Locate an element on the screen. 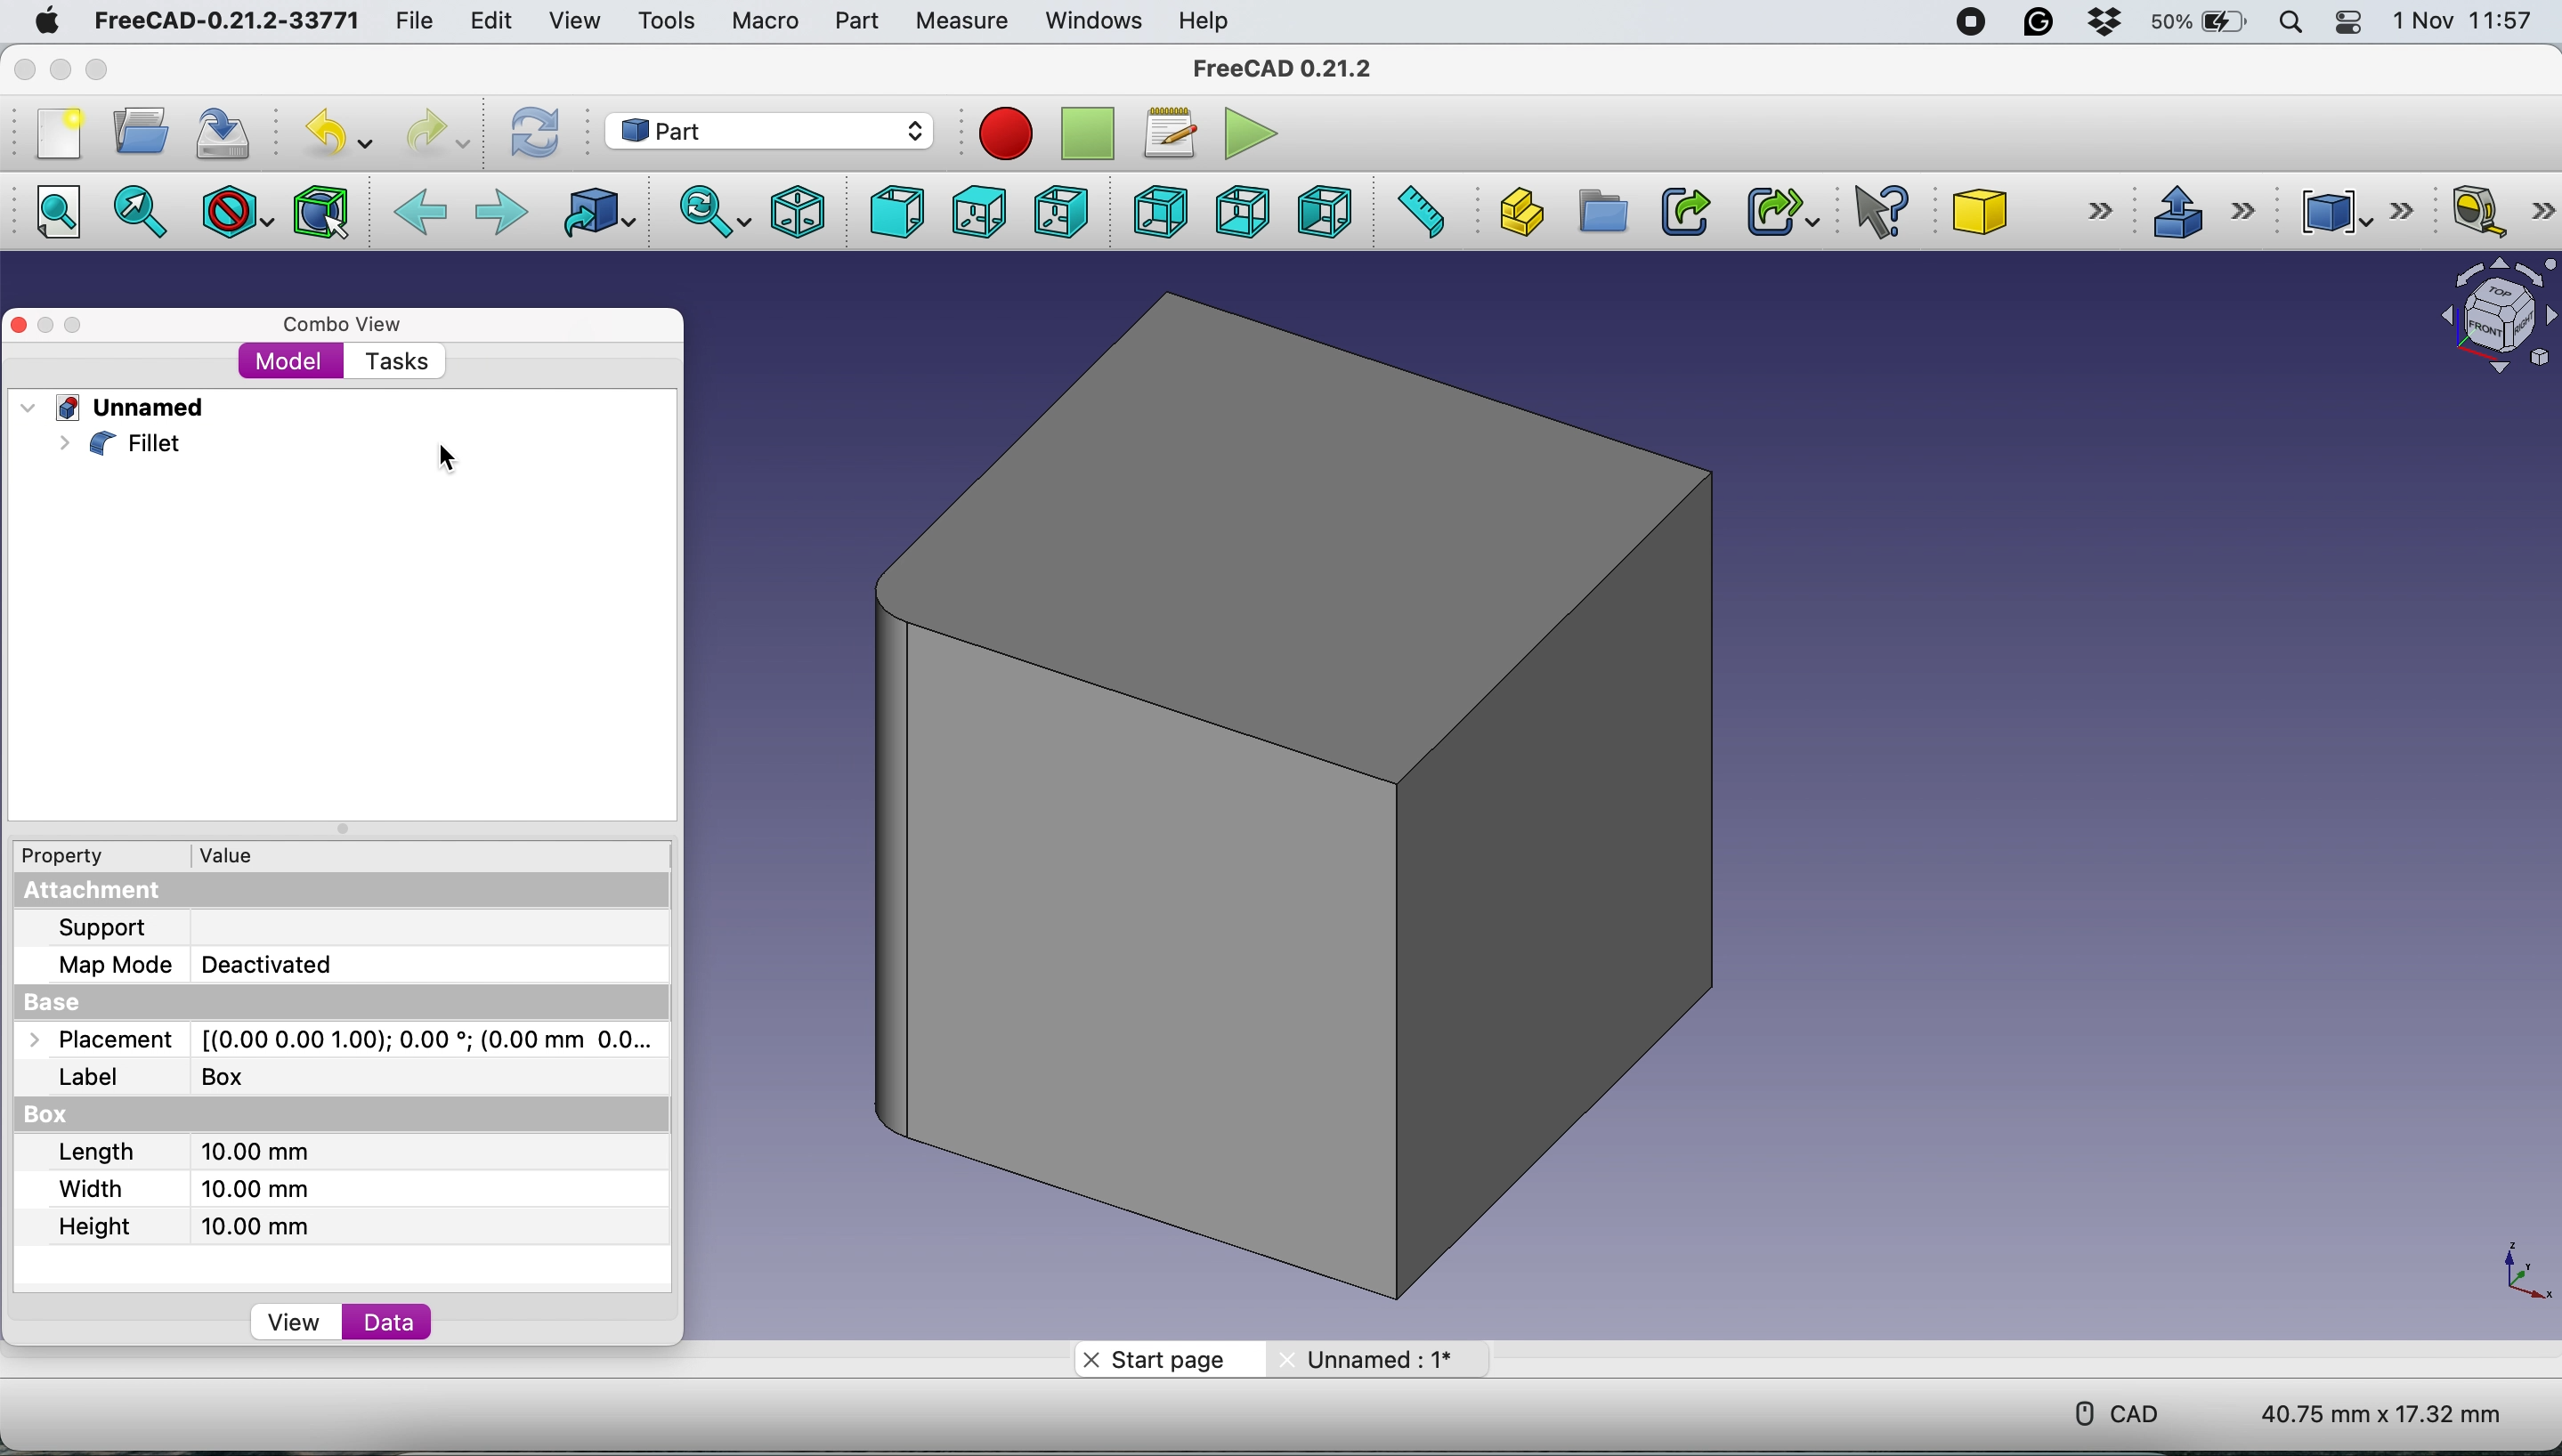 The width and height of the screenshot is (2562, 1456). help is located at coordinates (1209, 22).